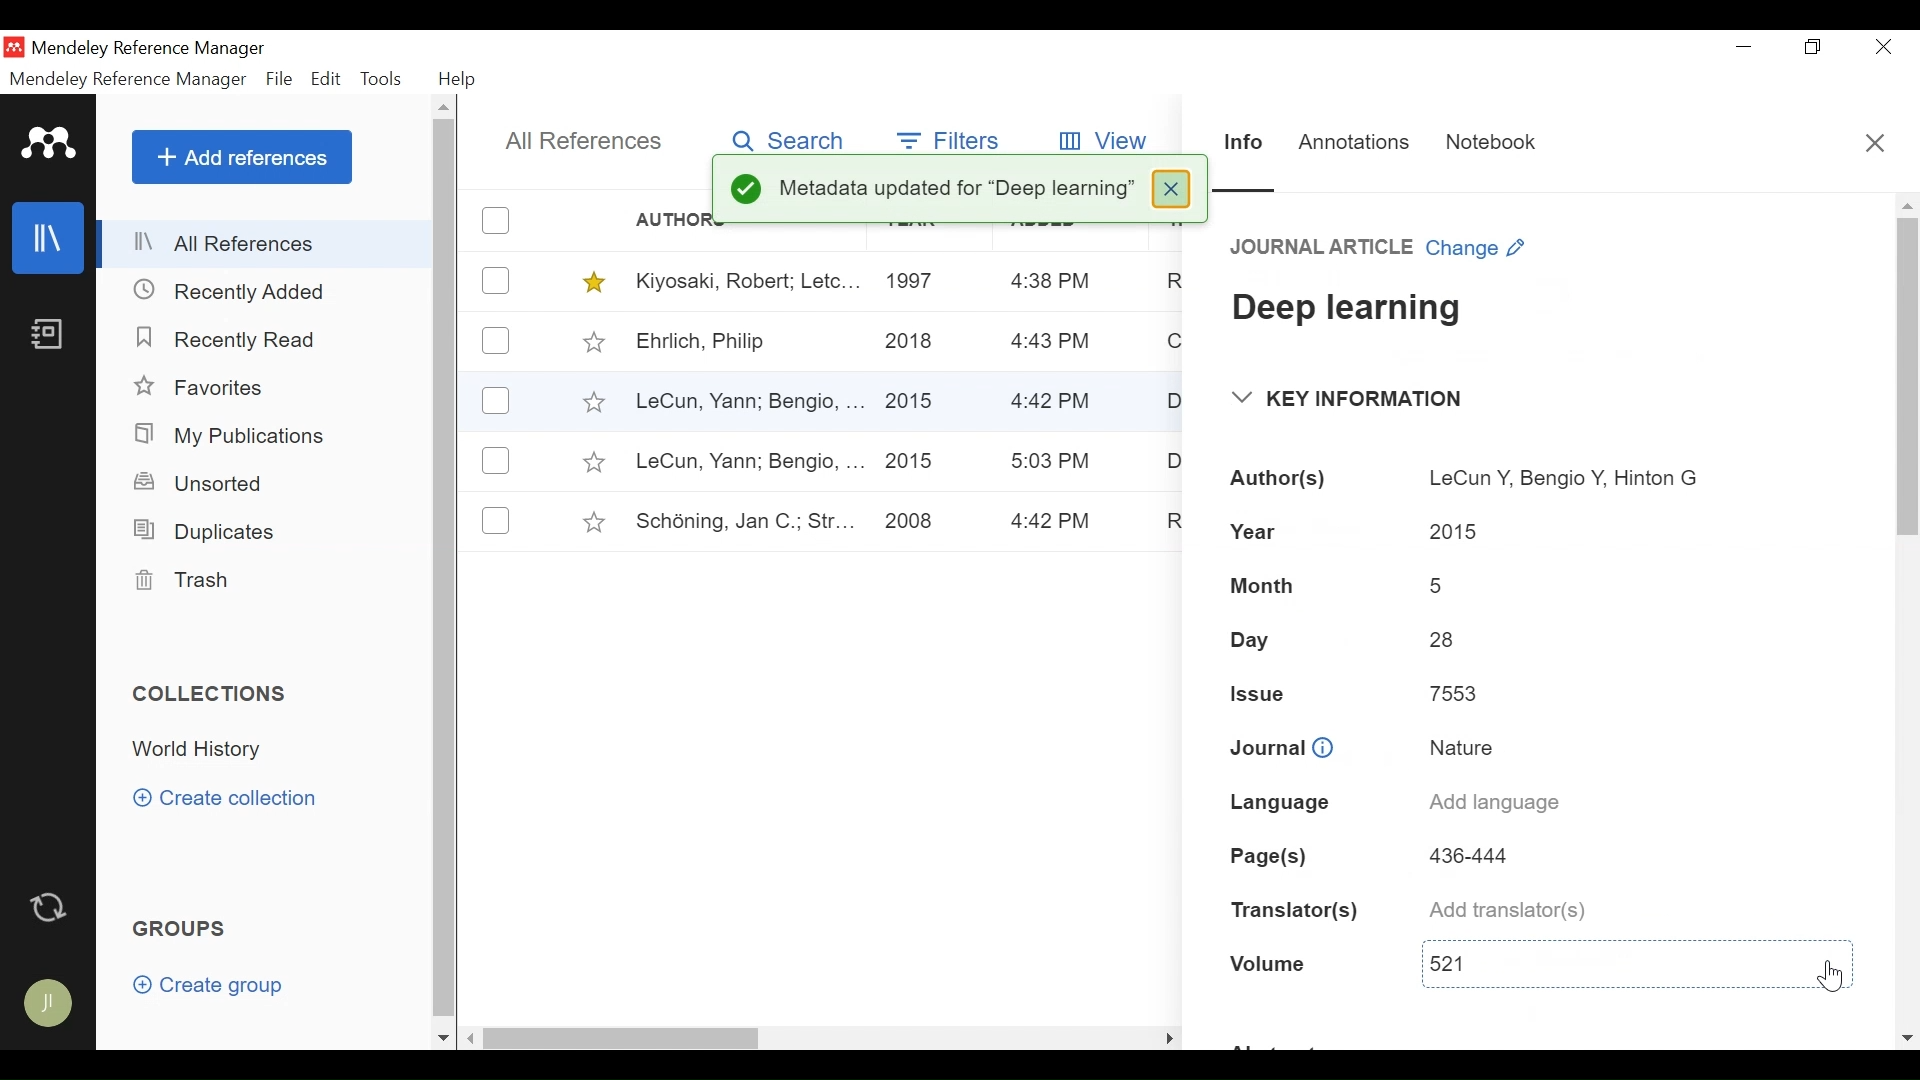 This screenshot has width=1920, height=1080. I want to click on Tools, so click(386, 79).